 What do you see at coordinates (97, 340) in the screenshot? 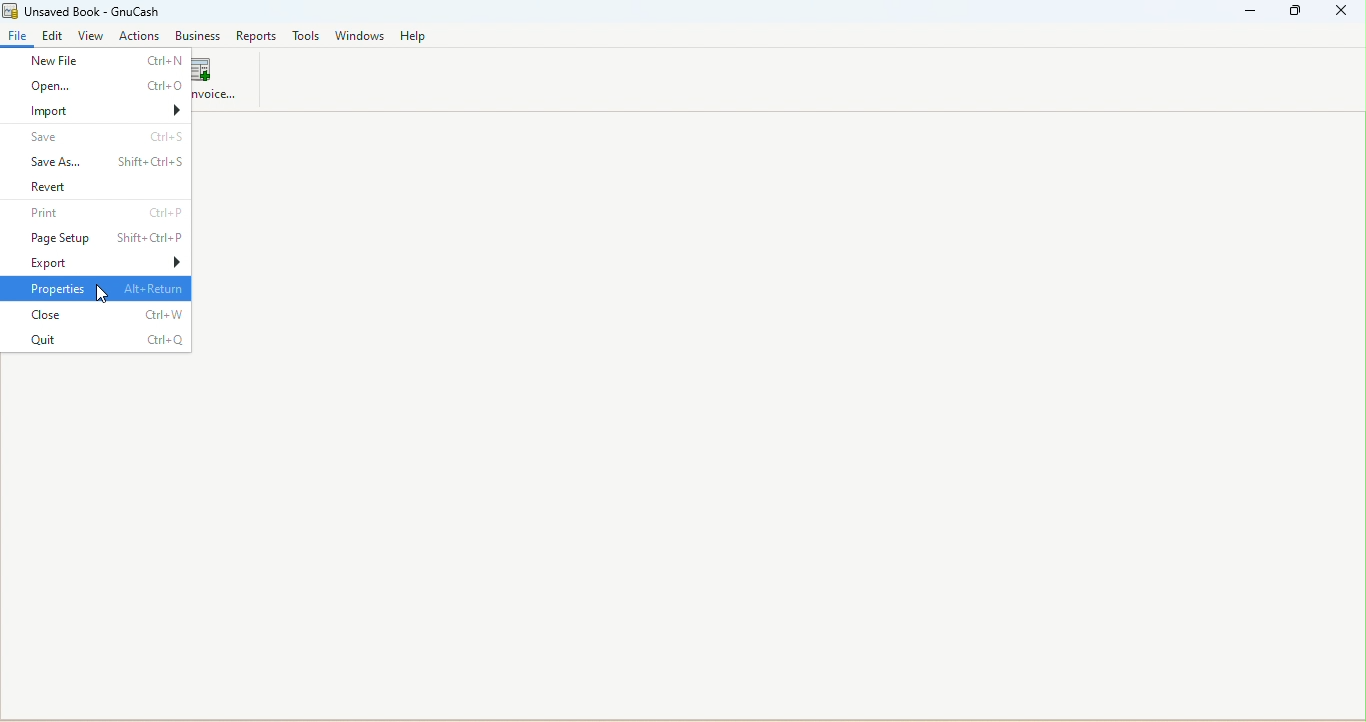
I see `Quit` at bounding box center [97, 340].